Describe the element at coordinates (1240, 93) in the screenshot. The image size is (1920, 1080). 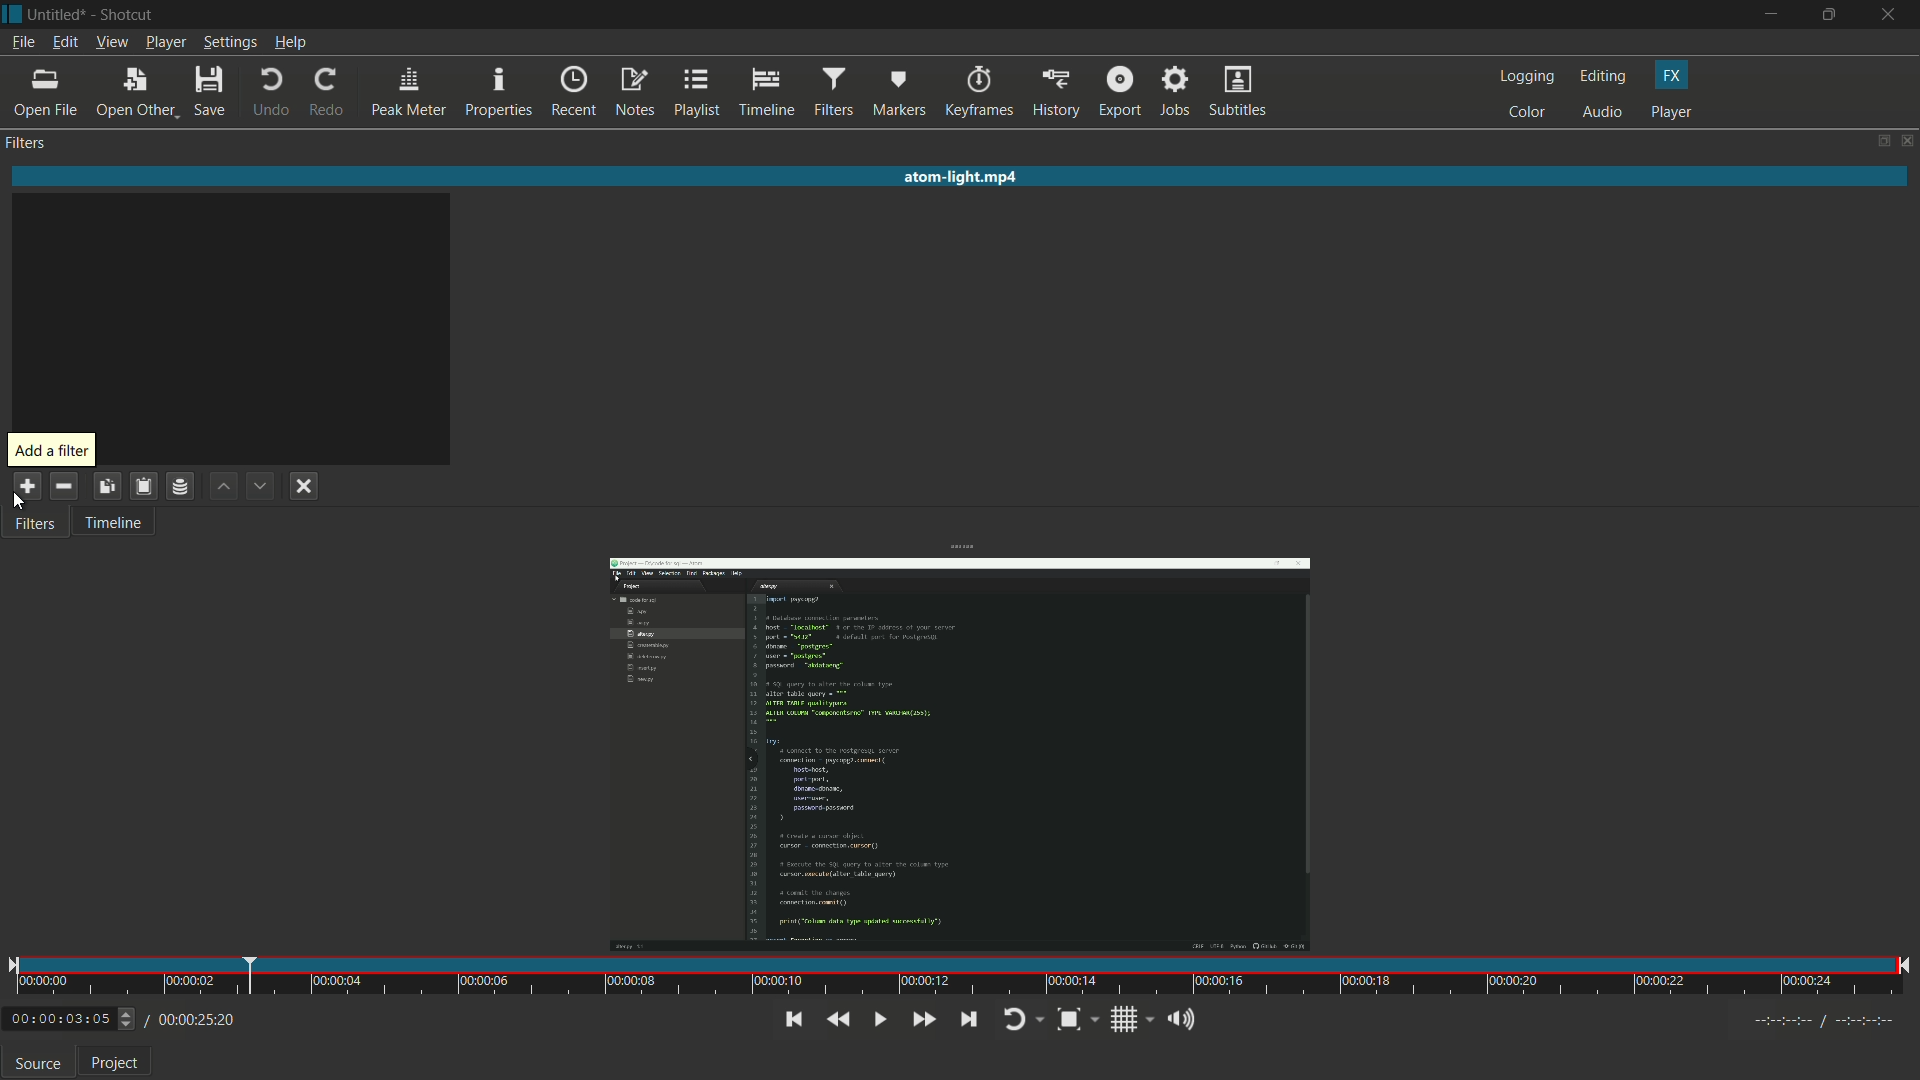
I see `subtitles` at that location.